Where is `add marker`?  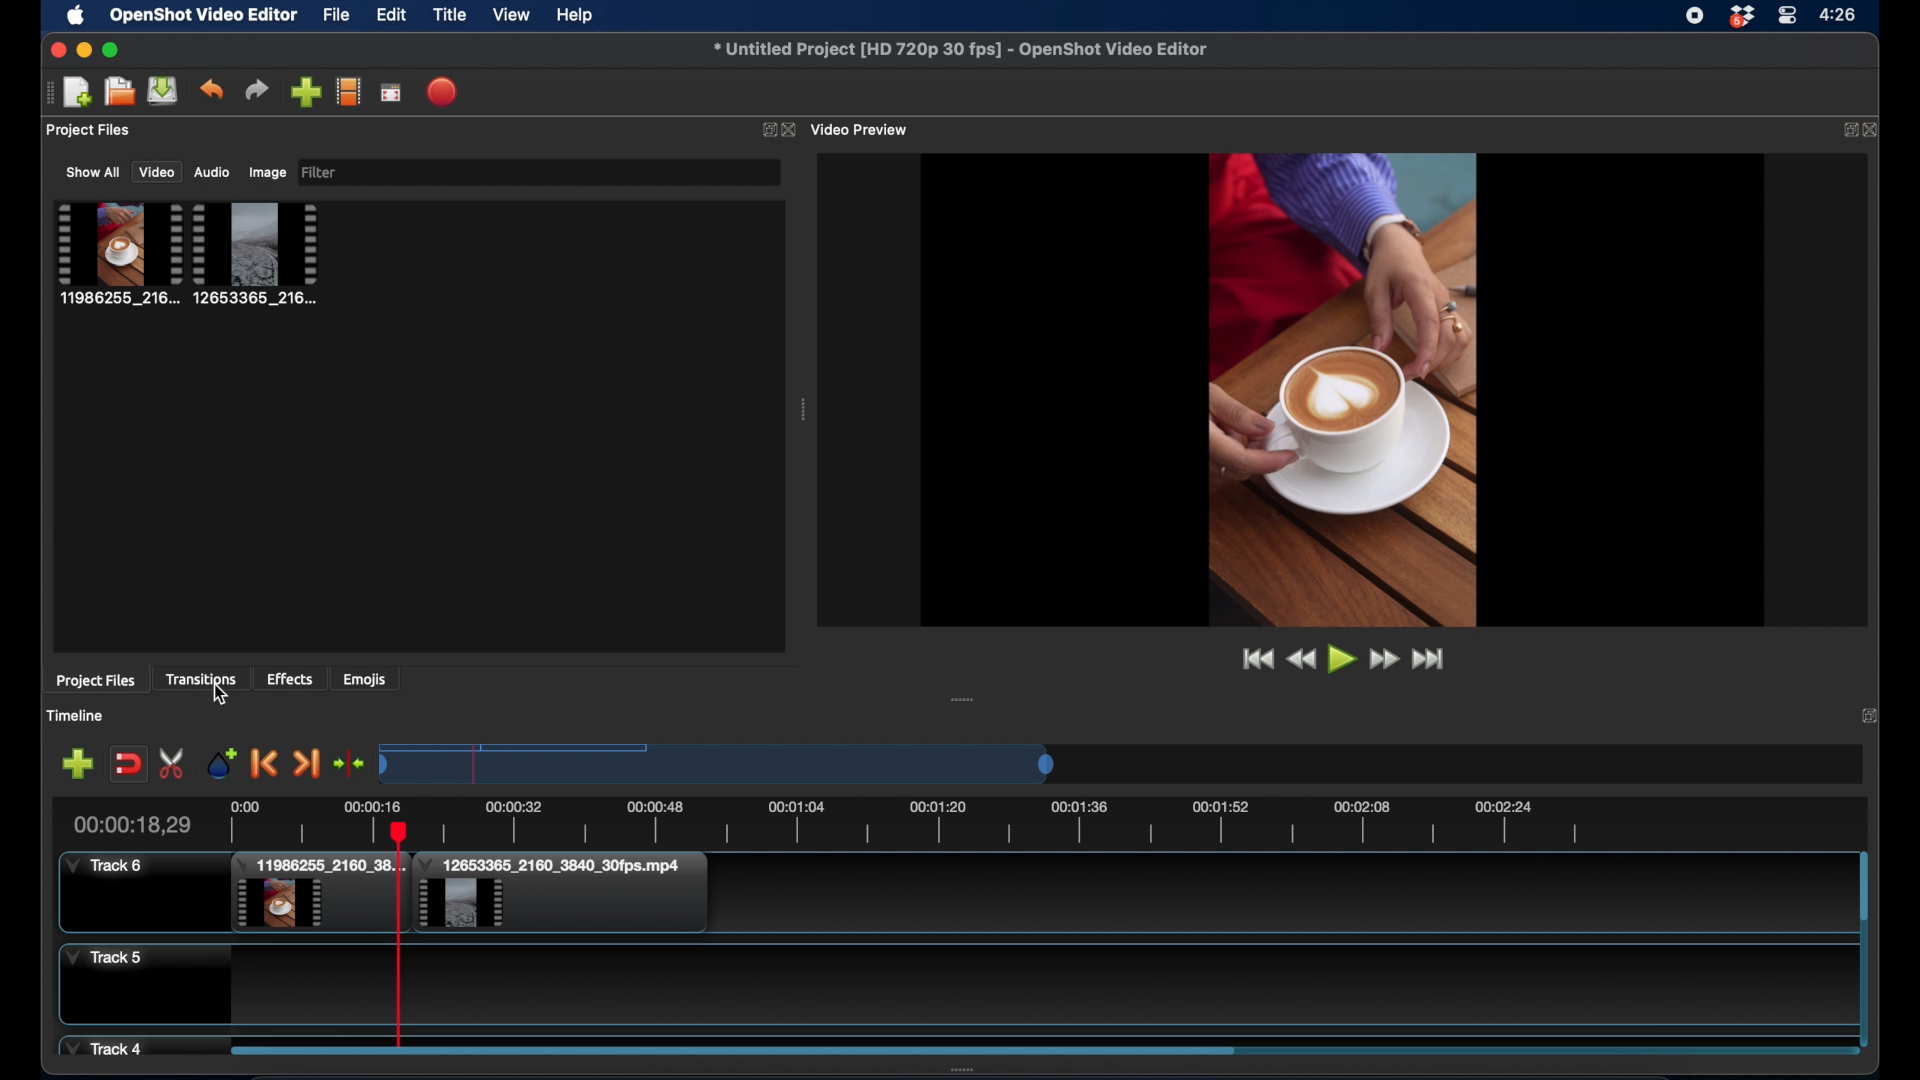 add marker is located at coordinates (77, 763).